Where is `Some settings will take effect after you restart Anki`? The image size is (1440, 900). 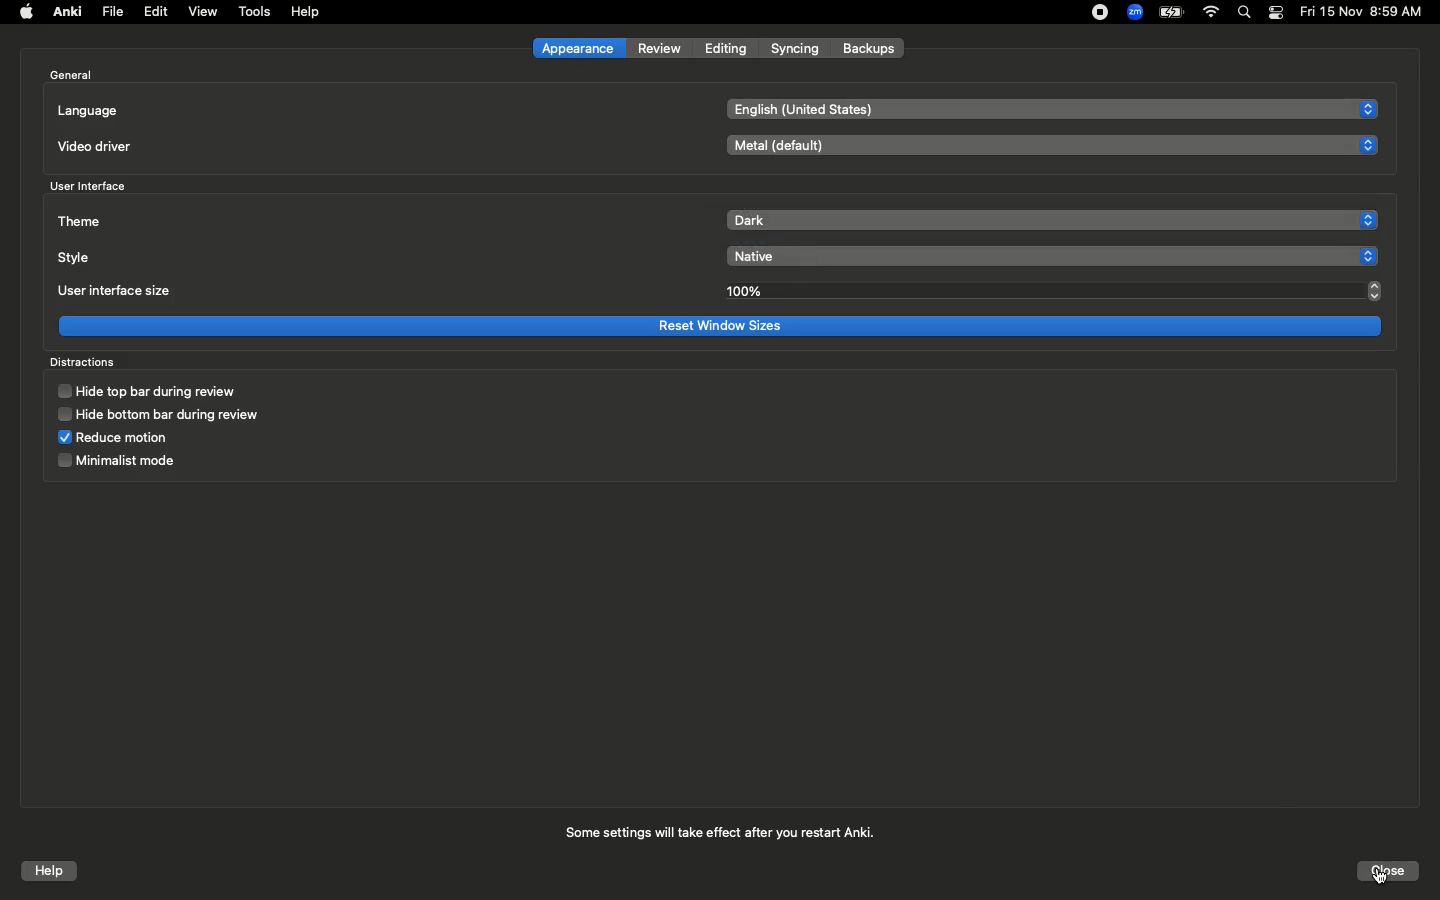 Some settings will take effect after you restart Anki is located at coordinates (737, 831).